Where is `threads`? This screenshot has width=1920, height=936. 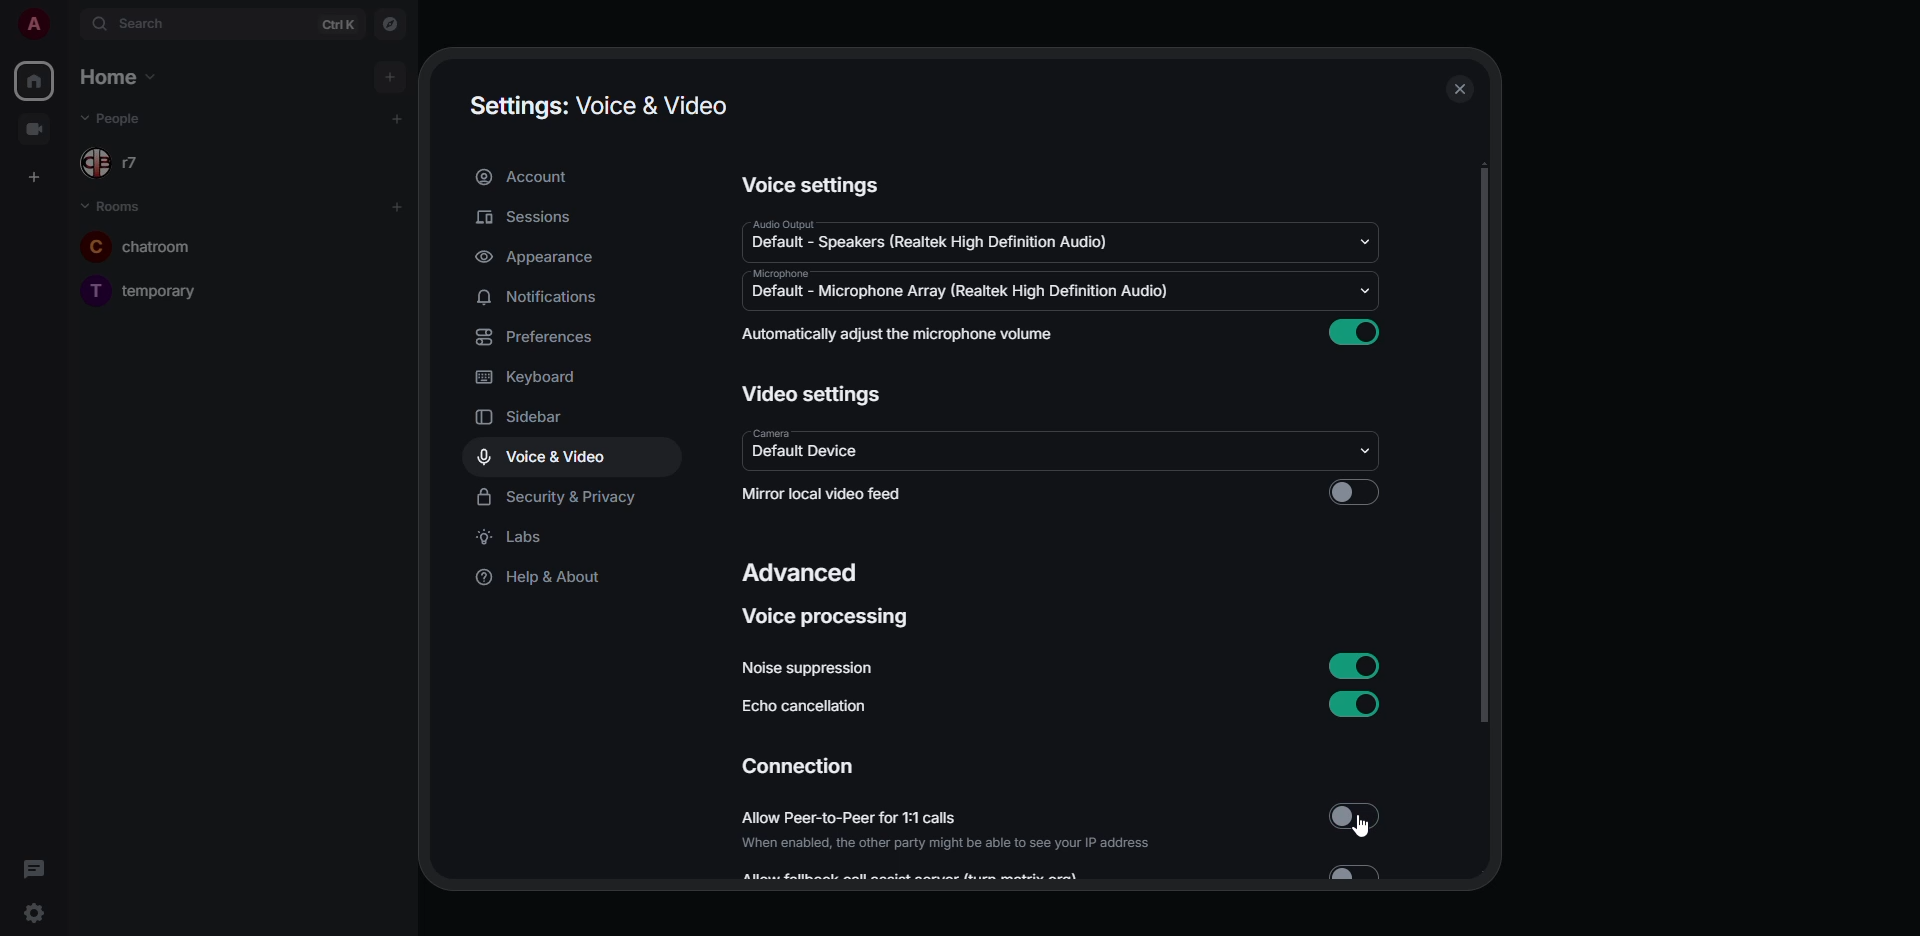 threads is located at coordinates (32, 867).